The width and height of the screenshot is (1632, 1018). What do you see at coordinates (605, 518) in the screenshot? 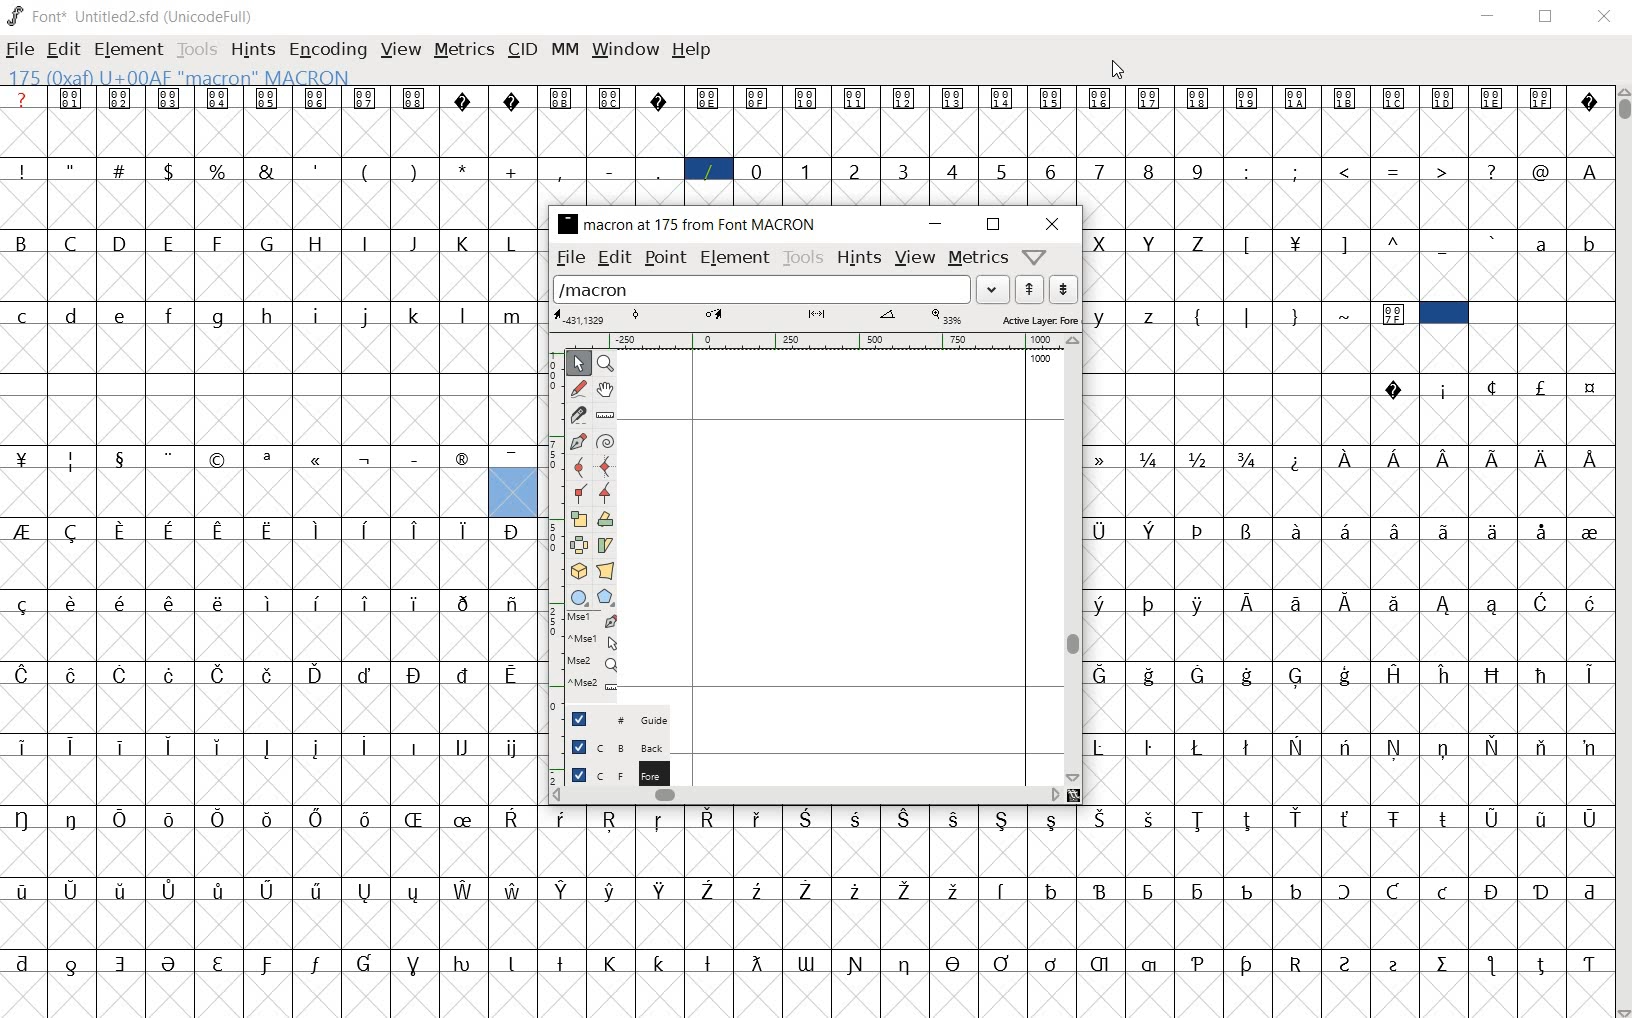
I see `rotate` at bounding box center [605, 518].